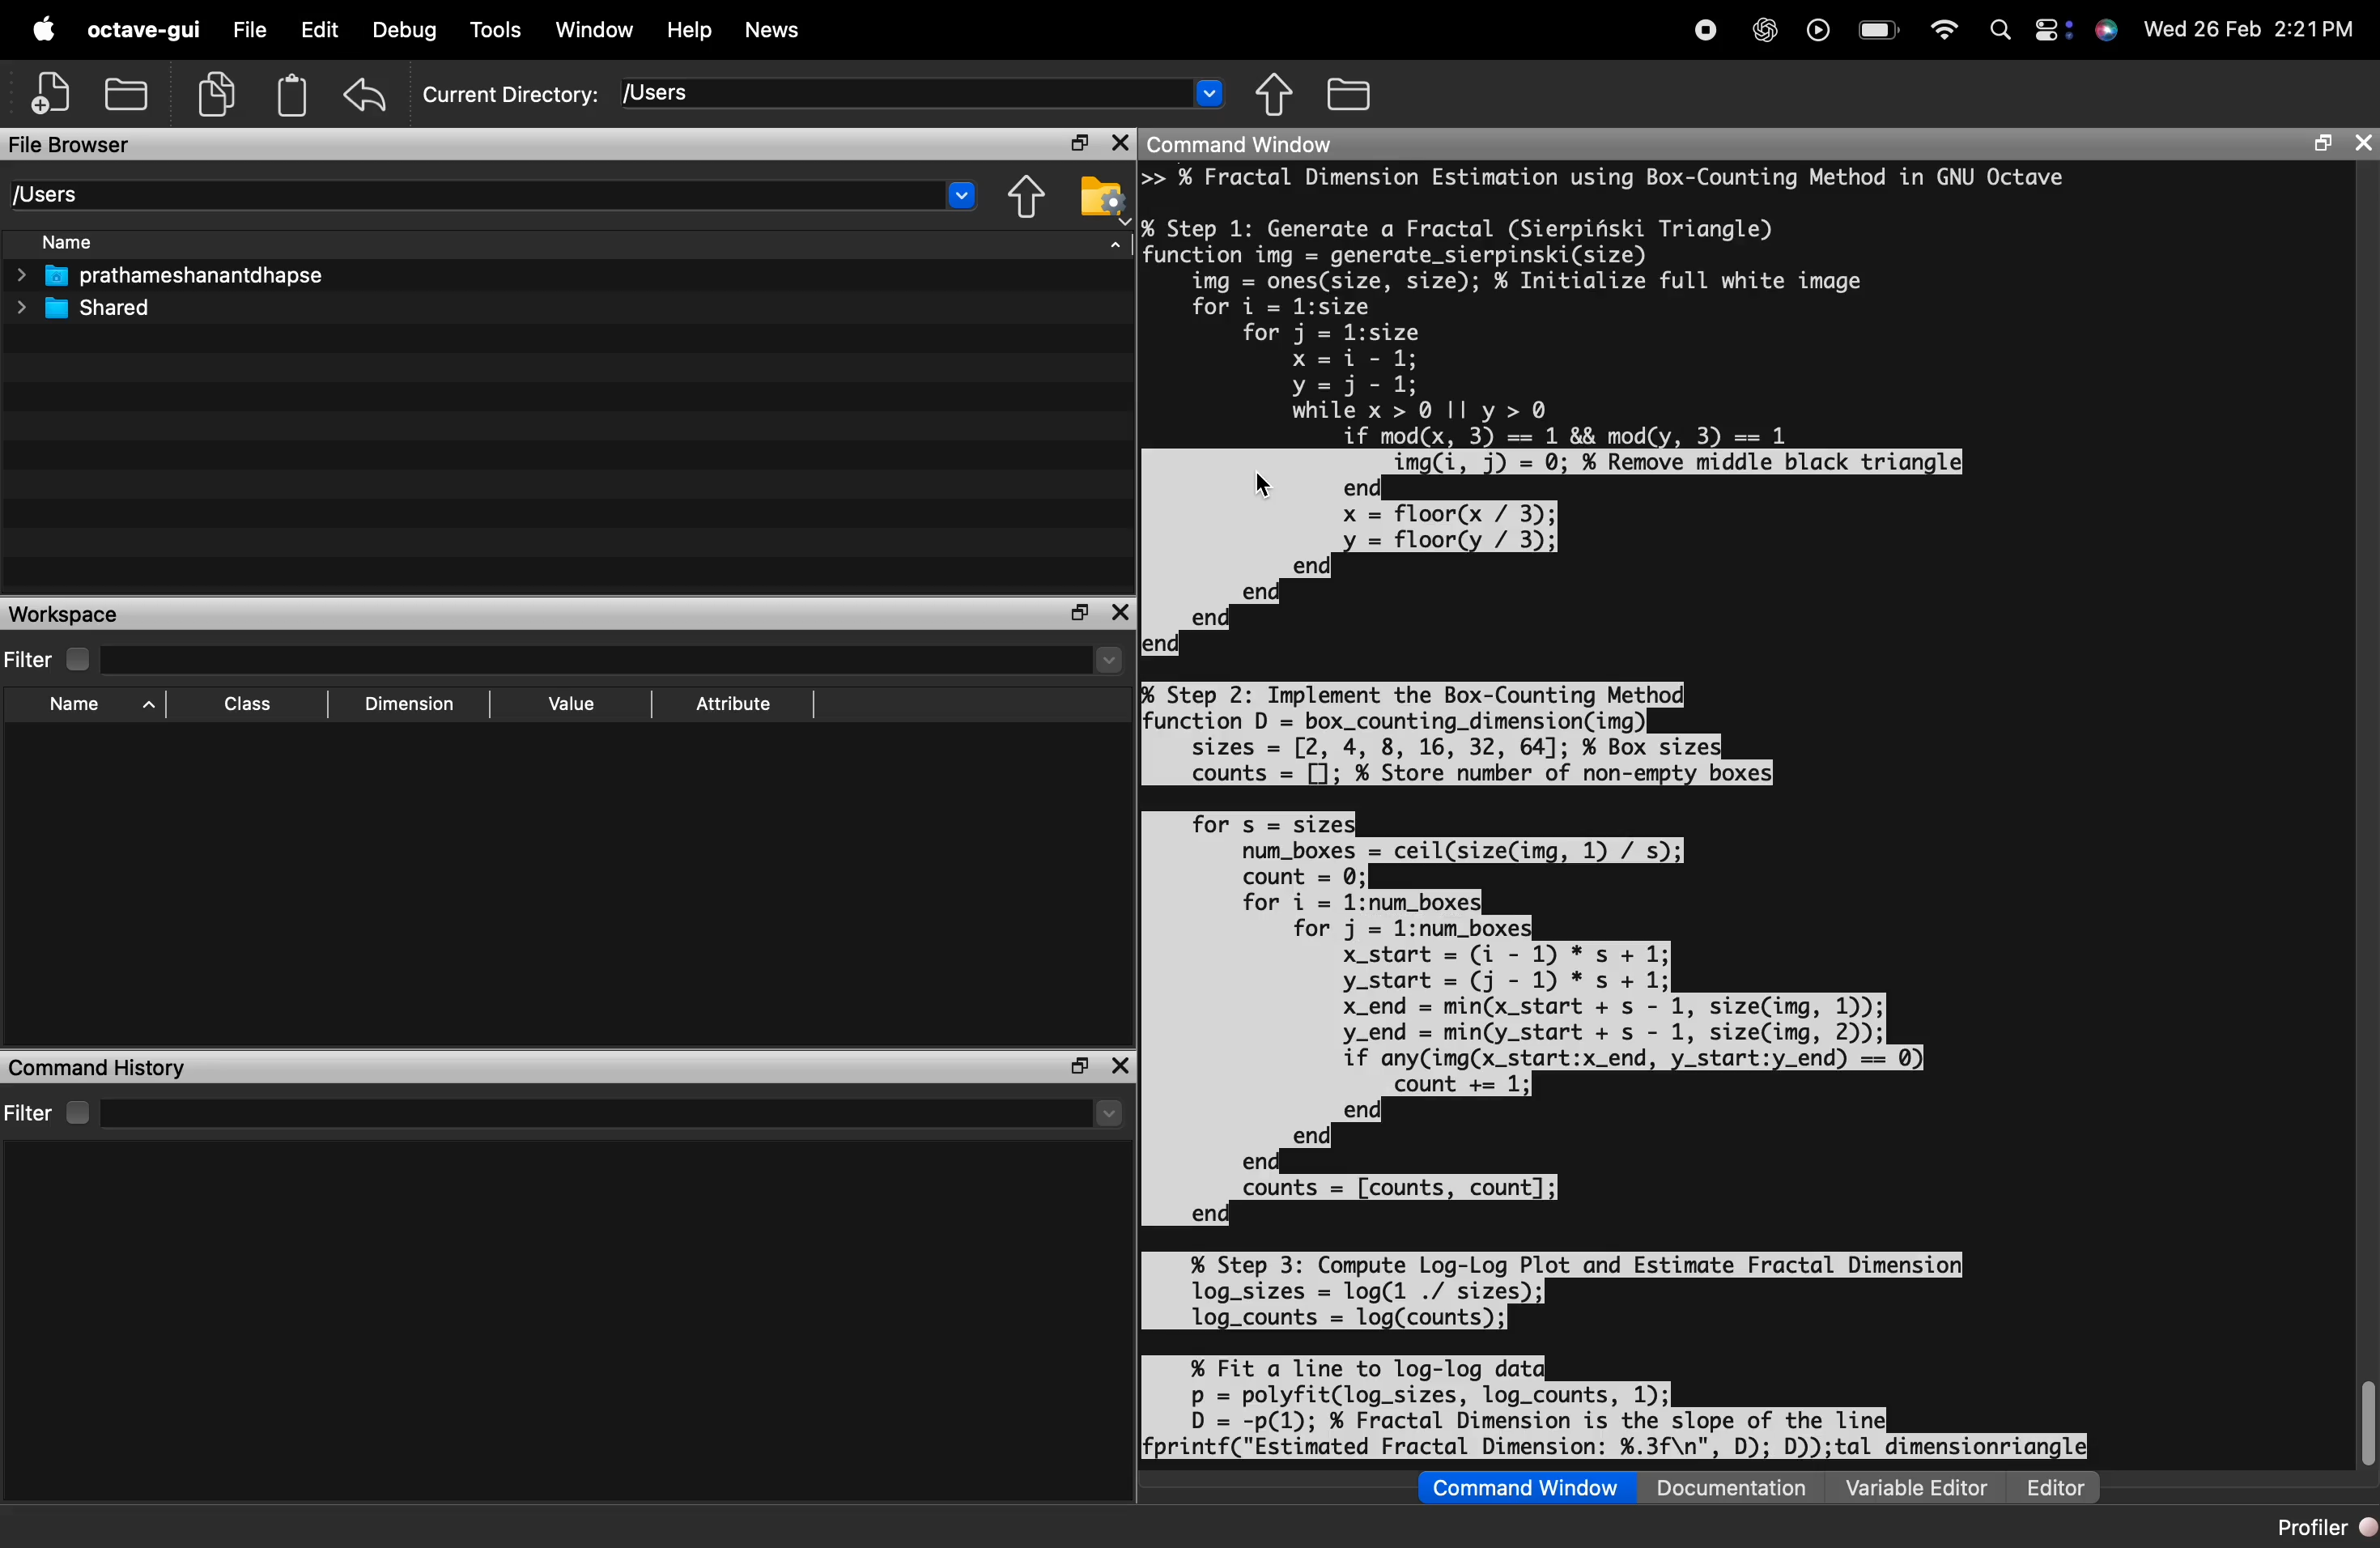 This screenshot has width=2380, height=1548. What do you see at coordinates (79, 307) in the screenshot?
I see `Shared` at bounding box center [79, 307].